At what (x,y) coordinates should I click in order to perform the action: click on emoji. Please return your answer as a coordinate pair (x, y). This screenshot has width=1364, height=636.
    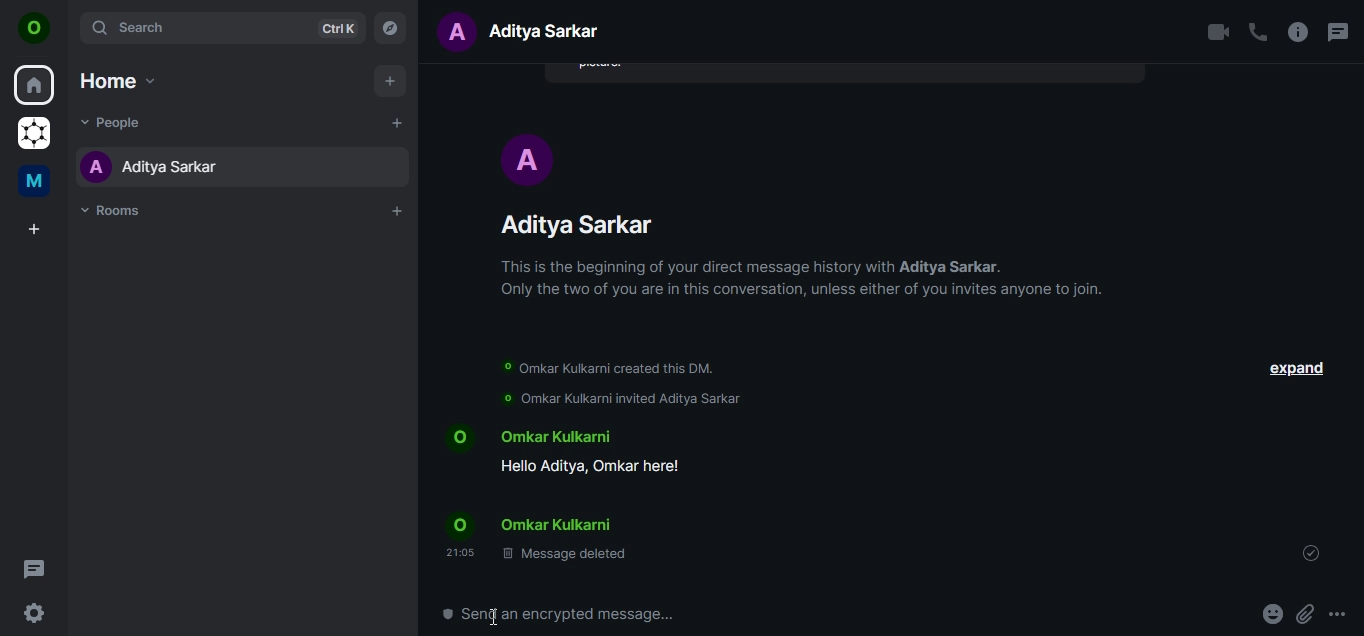
    Looking at the image, I should click on (1269, 614).